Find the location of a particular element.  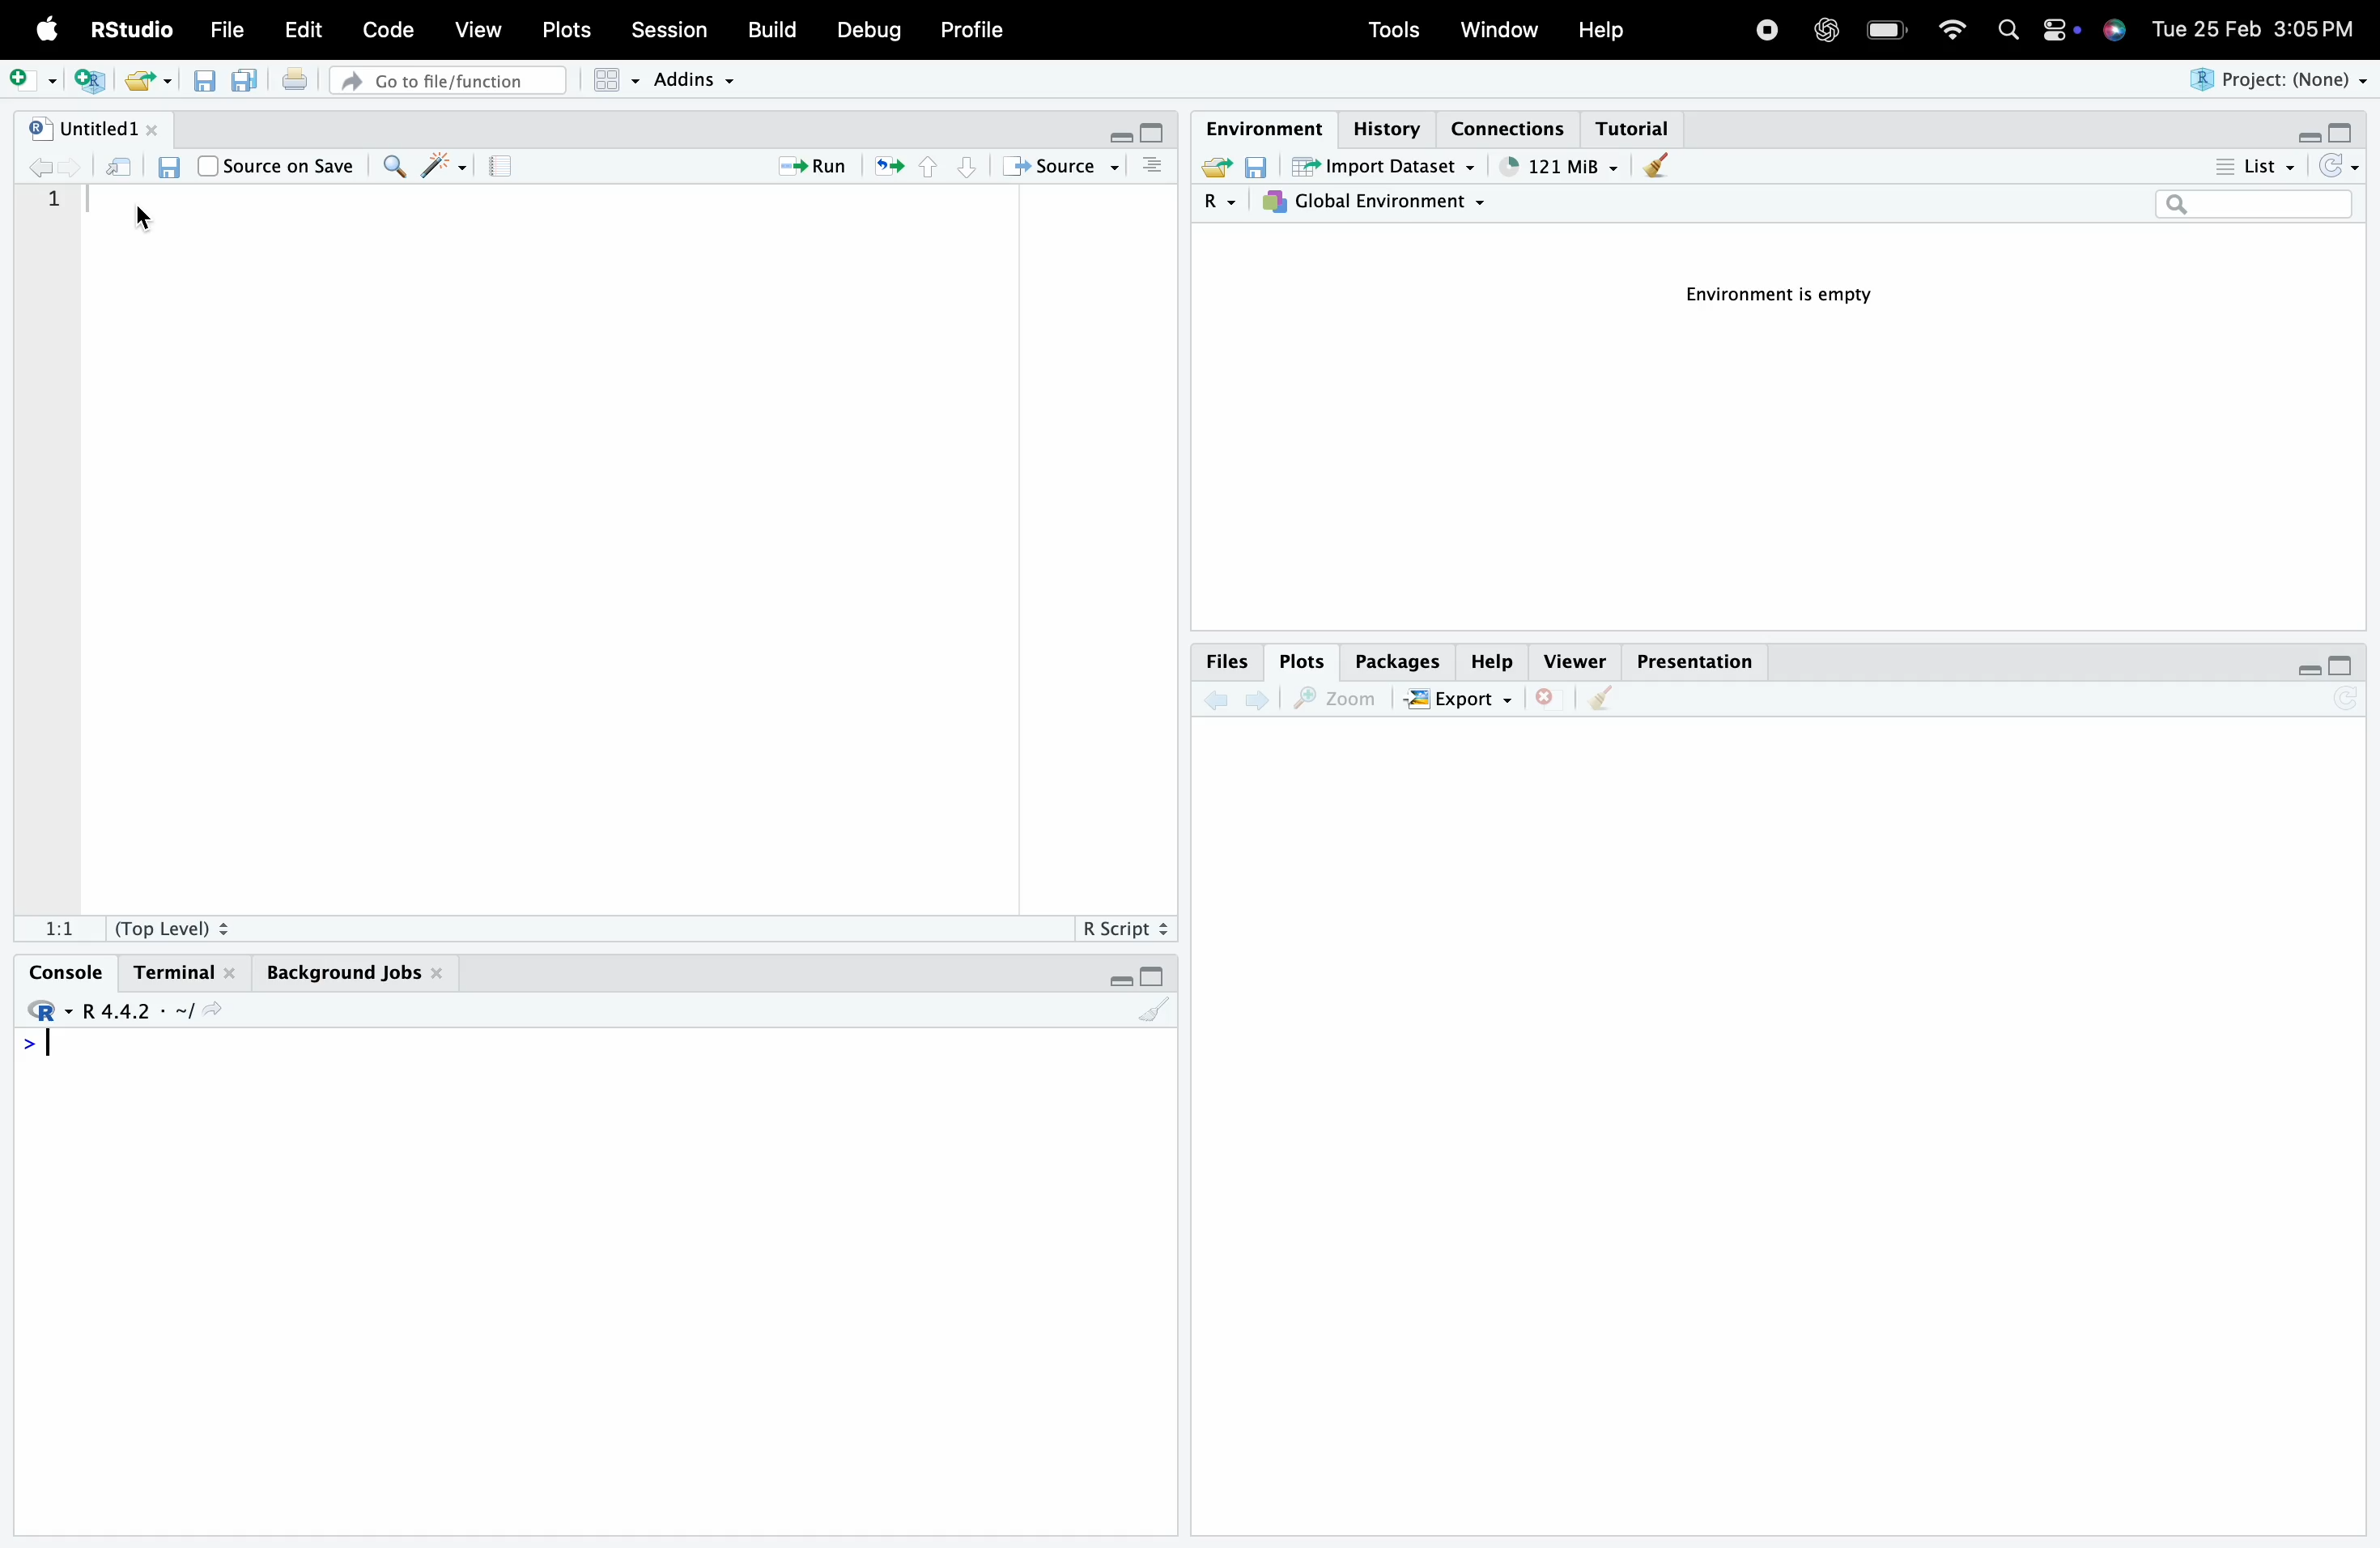

Maximize/Restore is located at coordinates (2345, 668).